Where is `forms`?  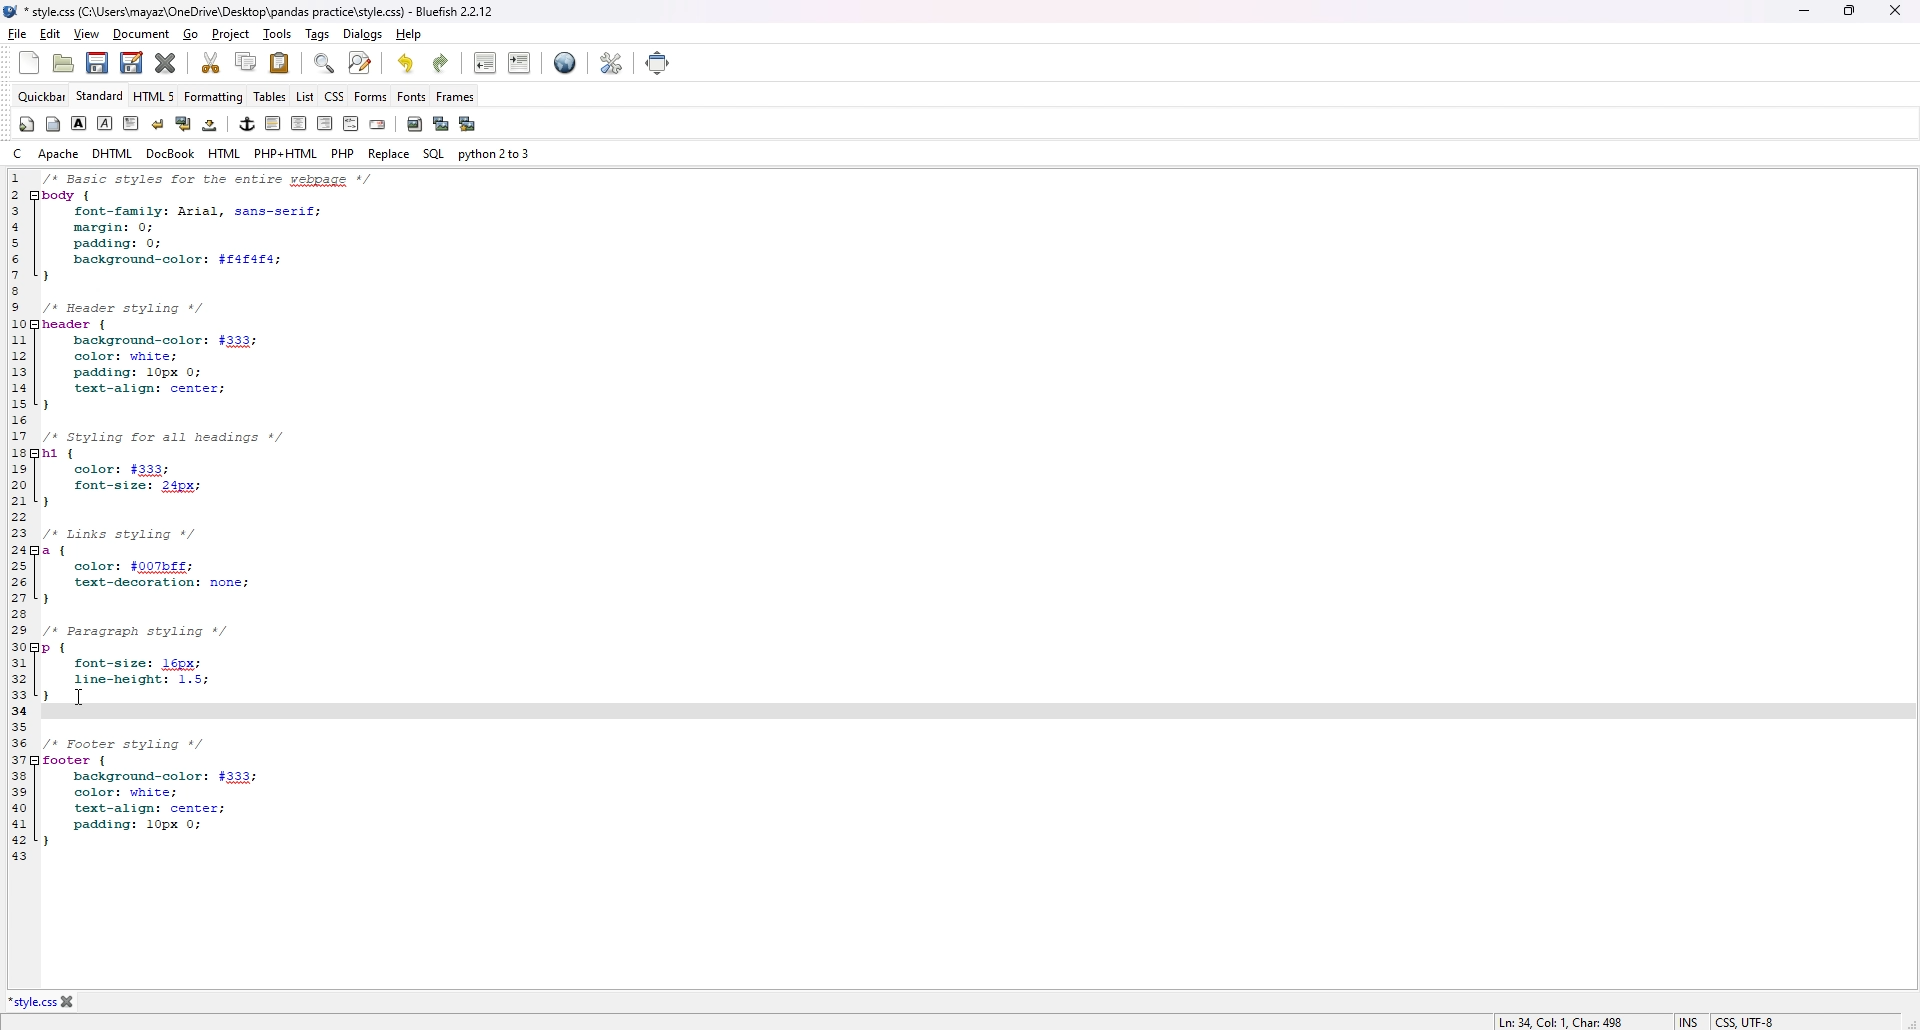 forms is located at coordinates (372, 96).